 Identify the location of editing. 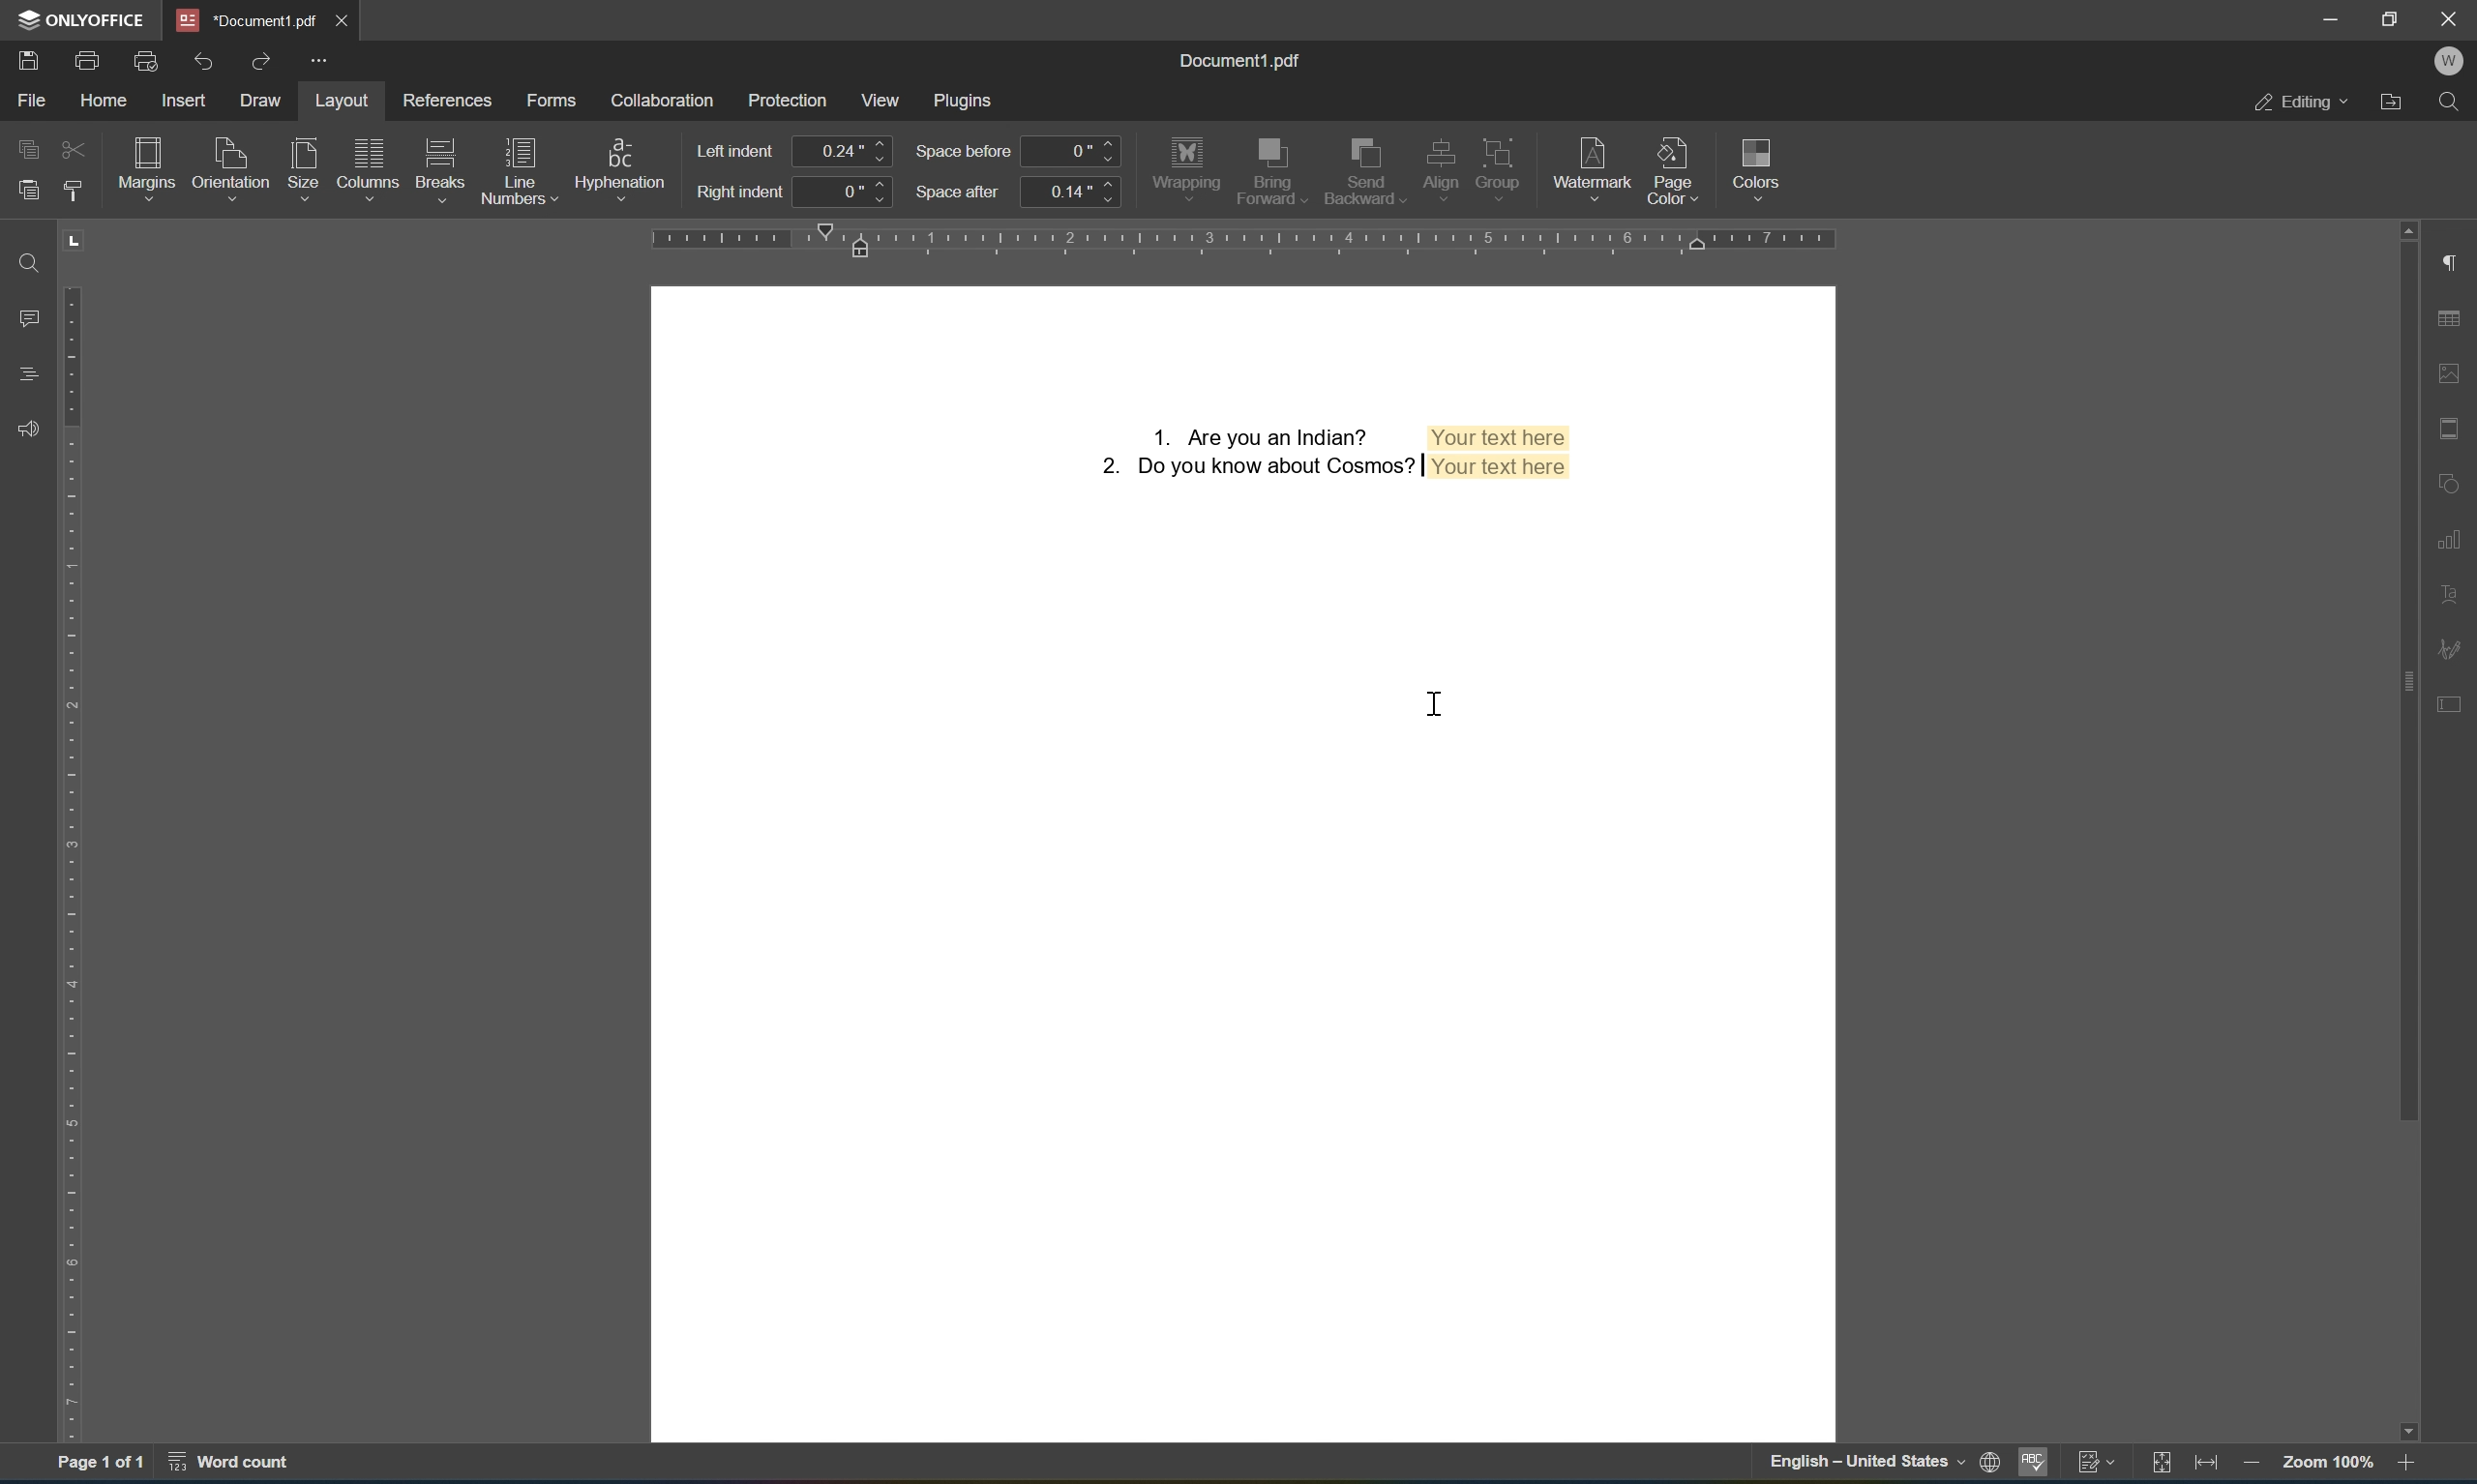
(2301, 103).